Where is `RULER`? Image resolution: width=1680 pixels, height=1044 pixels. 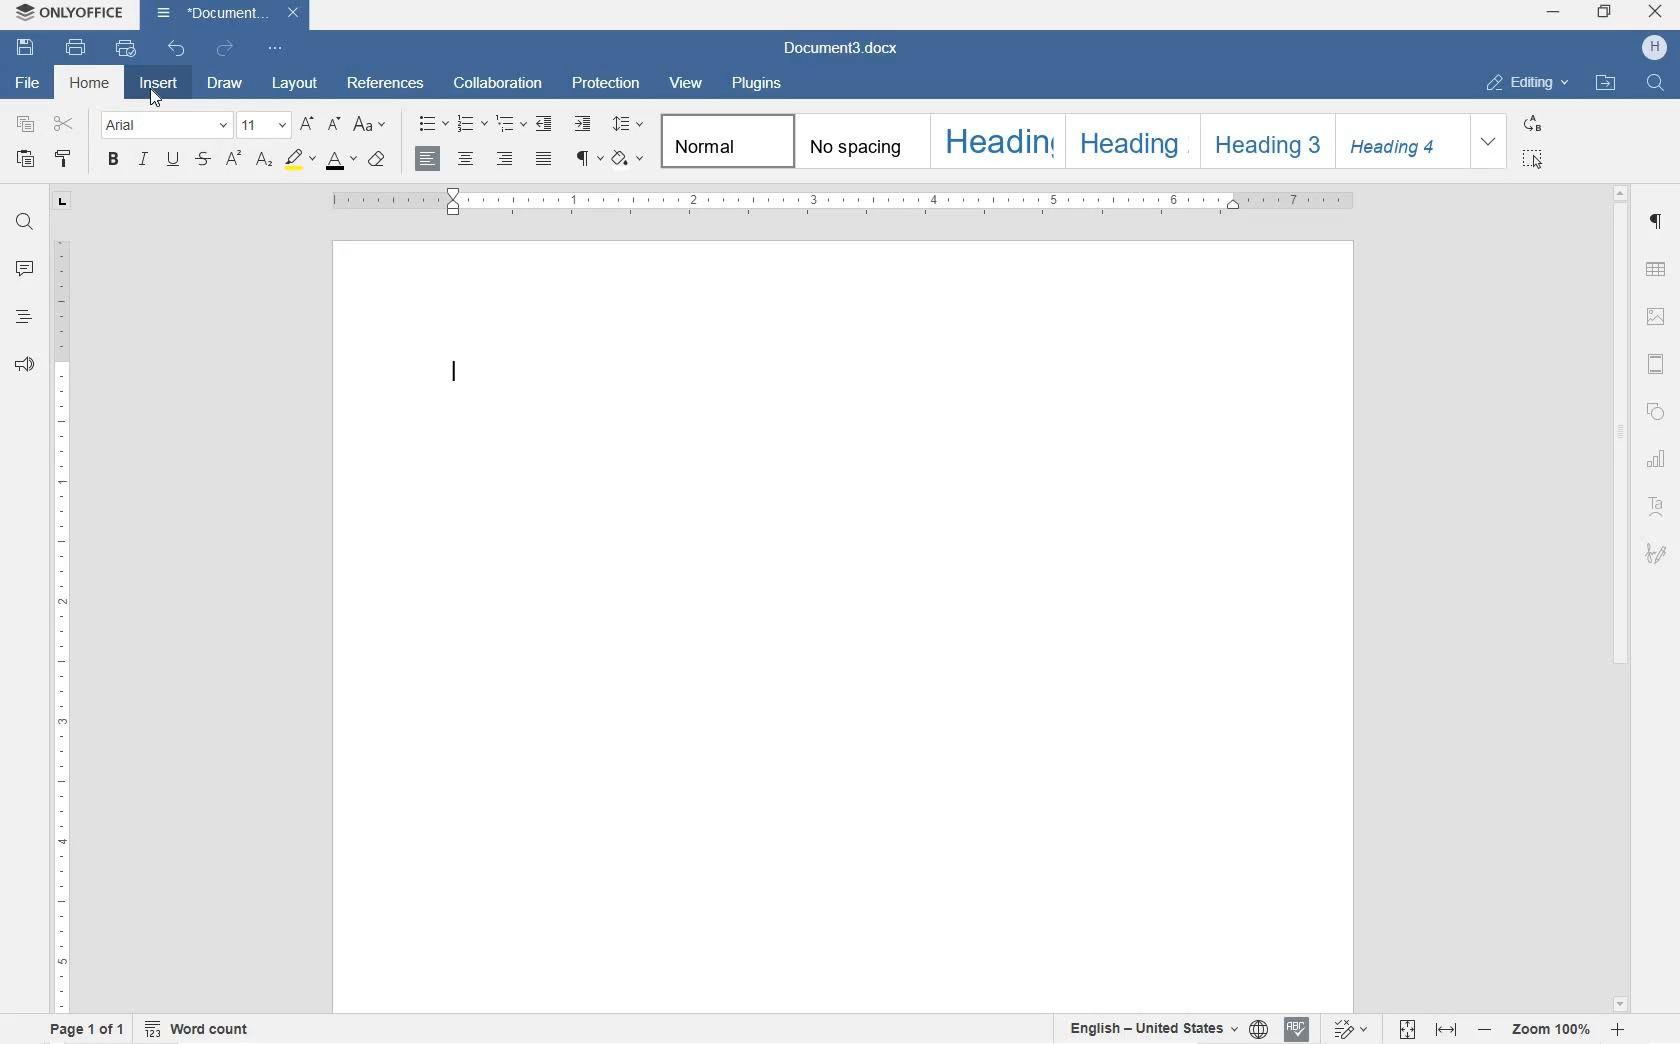 RULER is located at coordinates (847, 202).